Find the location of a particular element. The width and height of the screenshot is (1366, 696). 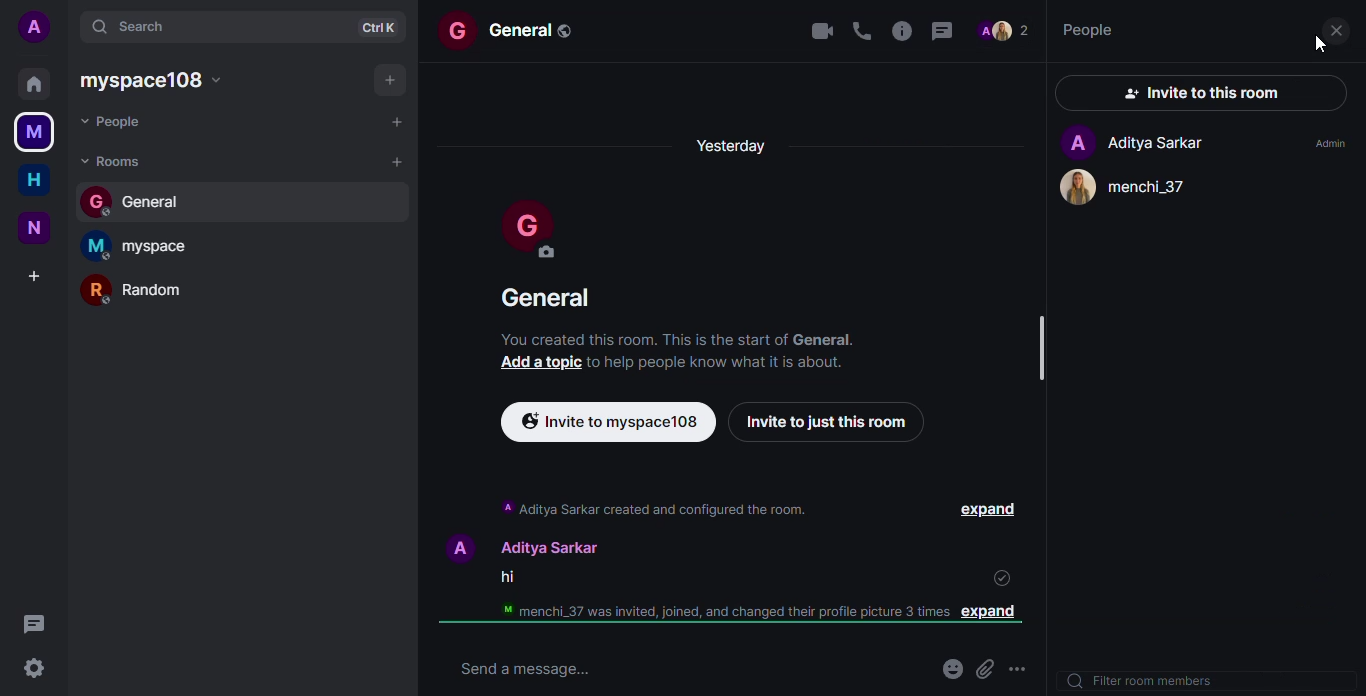

A Aditya Sarkar is located at coordinates (1127, 142).